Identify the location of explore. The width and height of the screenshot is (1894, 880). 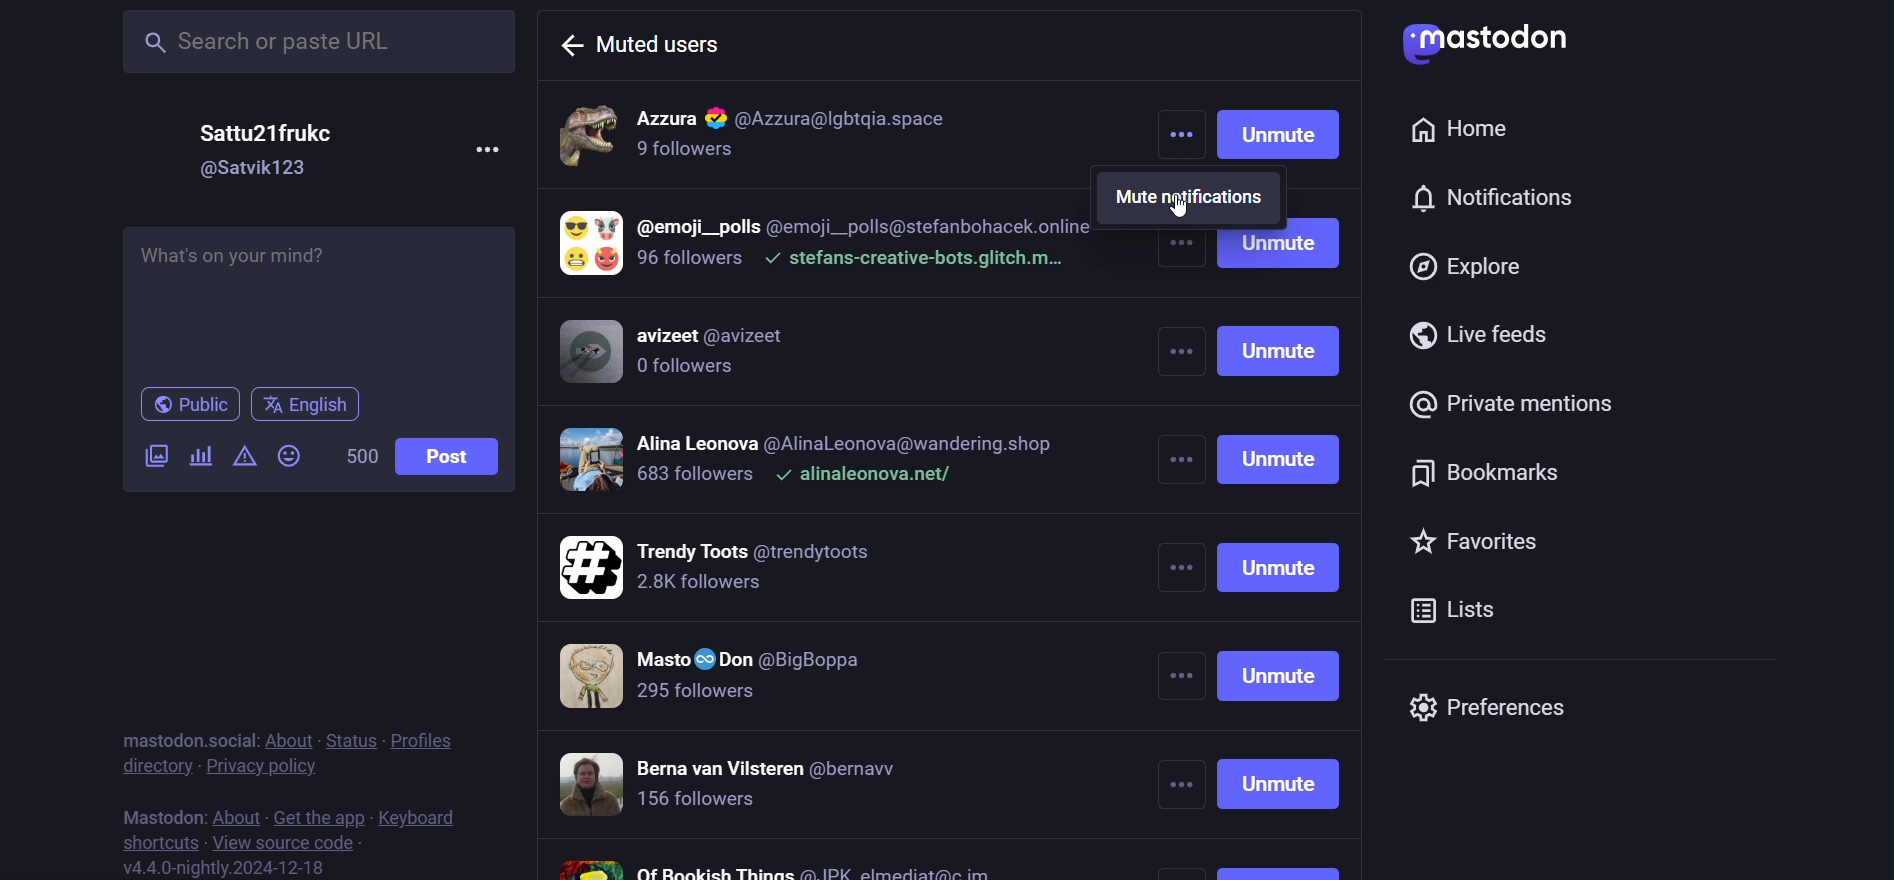
(1470, 265).